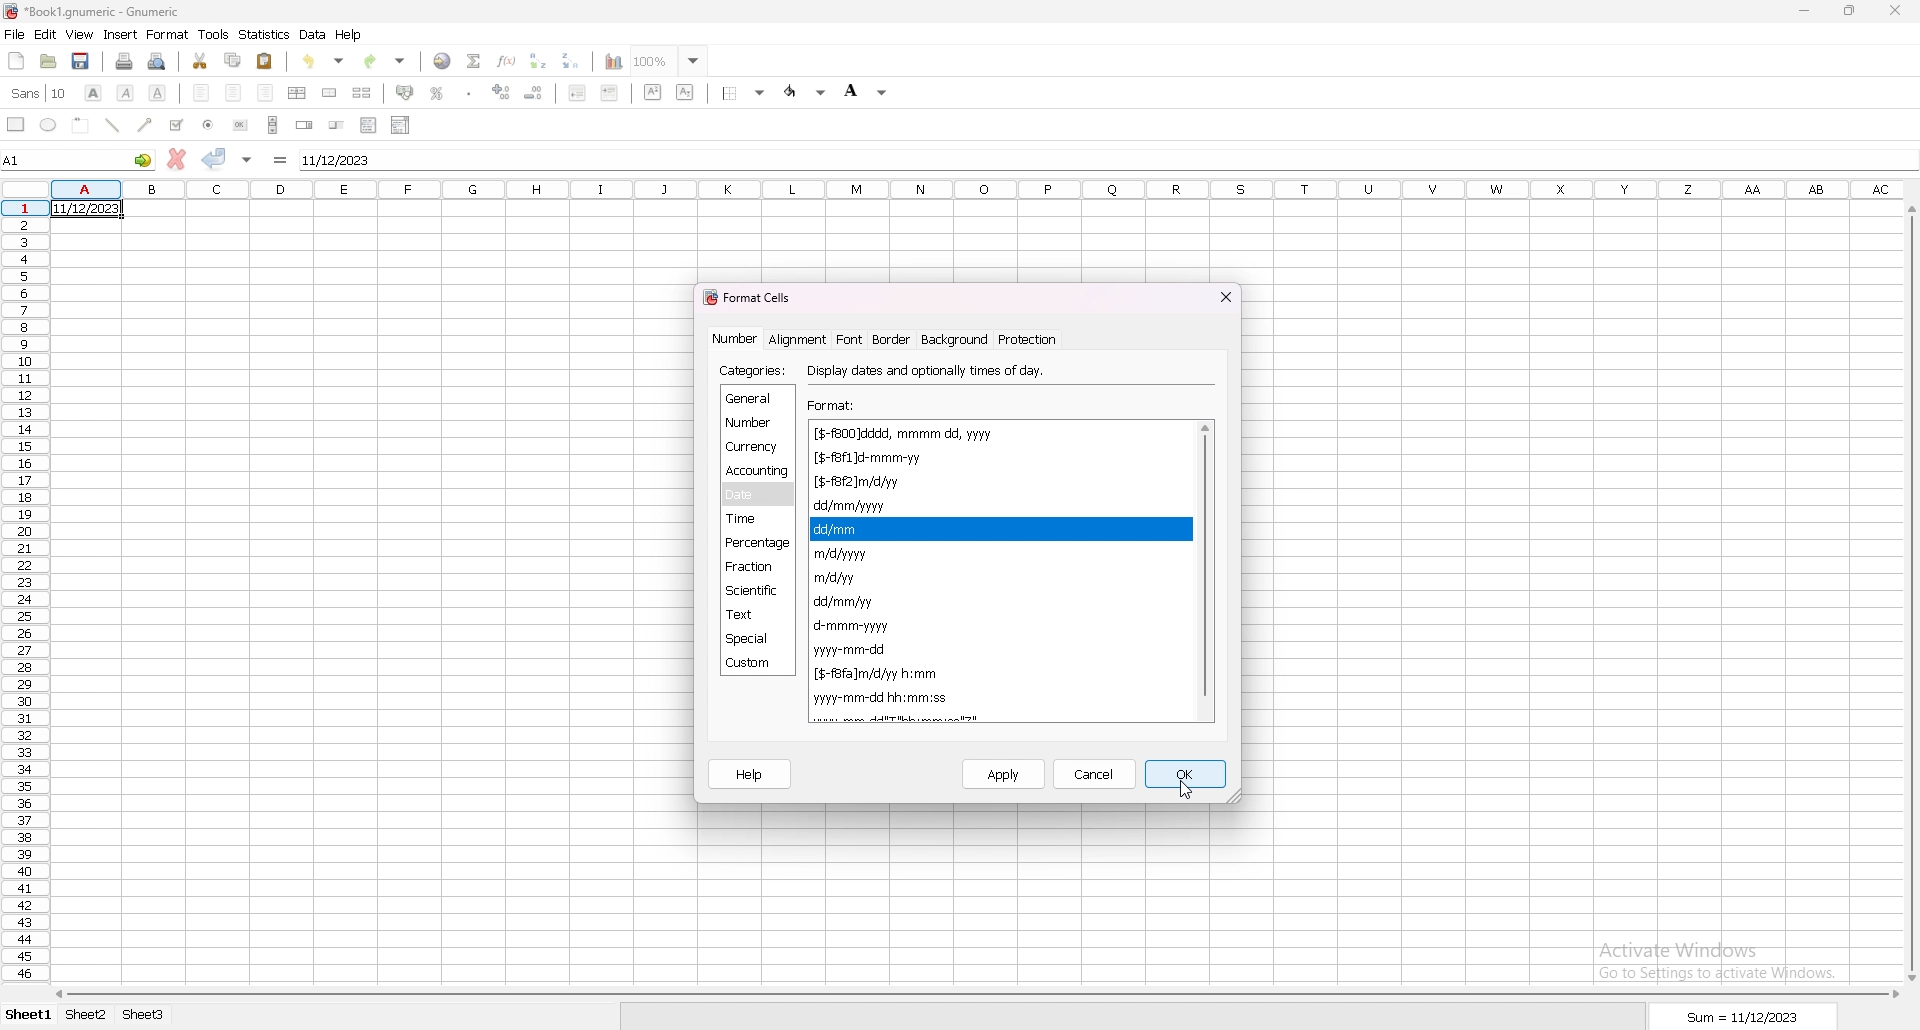  What do you see at coordinates (1747, 1017) in the screenshot?
I see `sum` at bounding box center [1747, 1017].